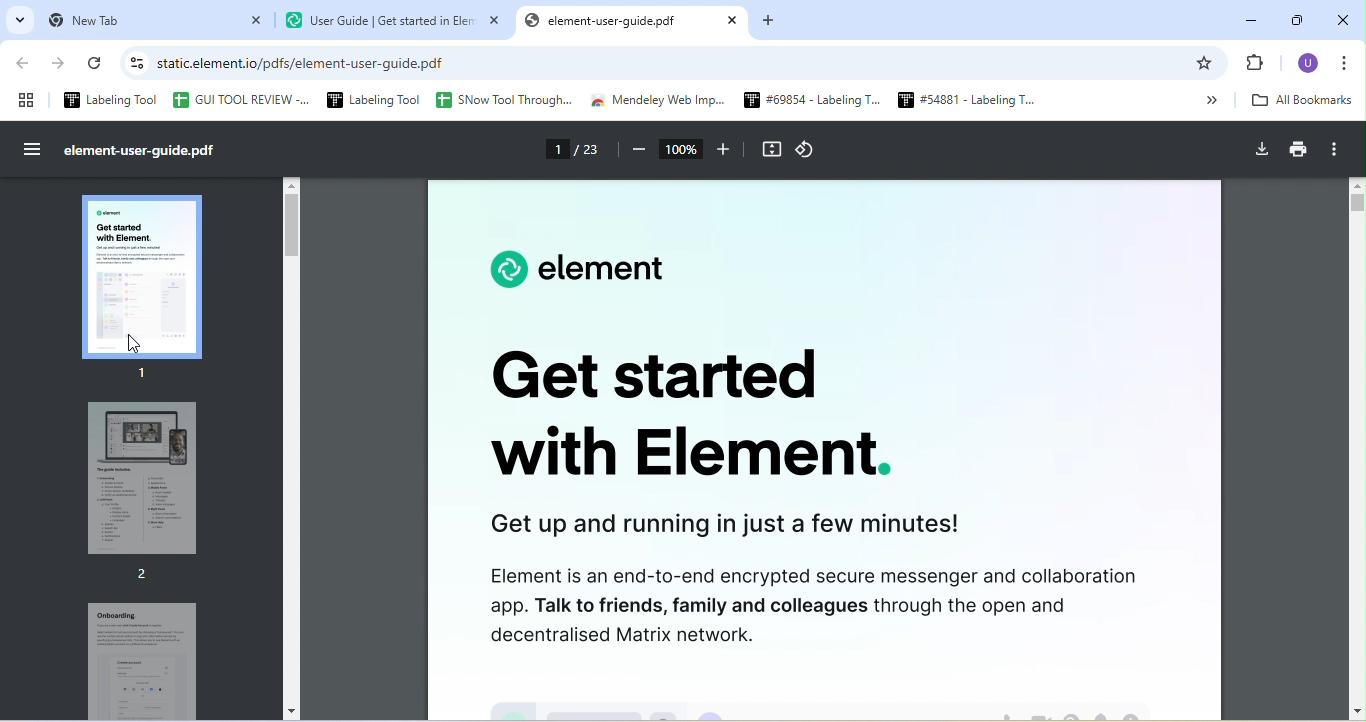  Describe the element at coordinates (1308, 63) in the screenshot. I see `u Profile` at that location.